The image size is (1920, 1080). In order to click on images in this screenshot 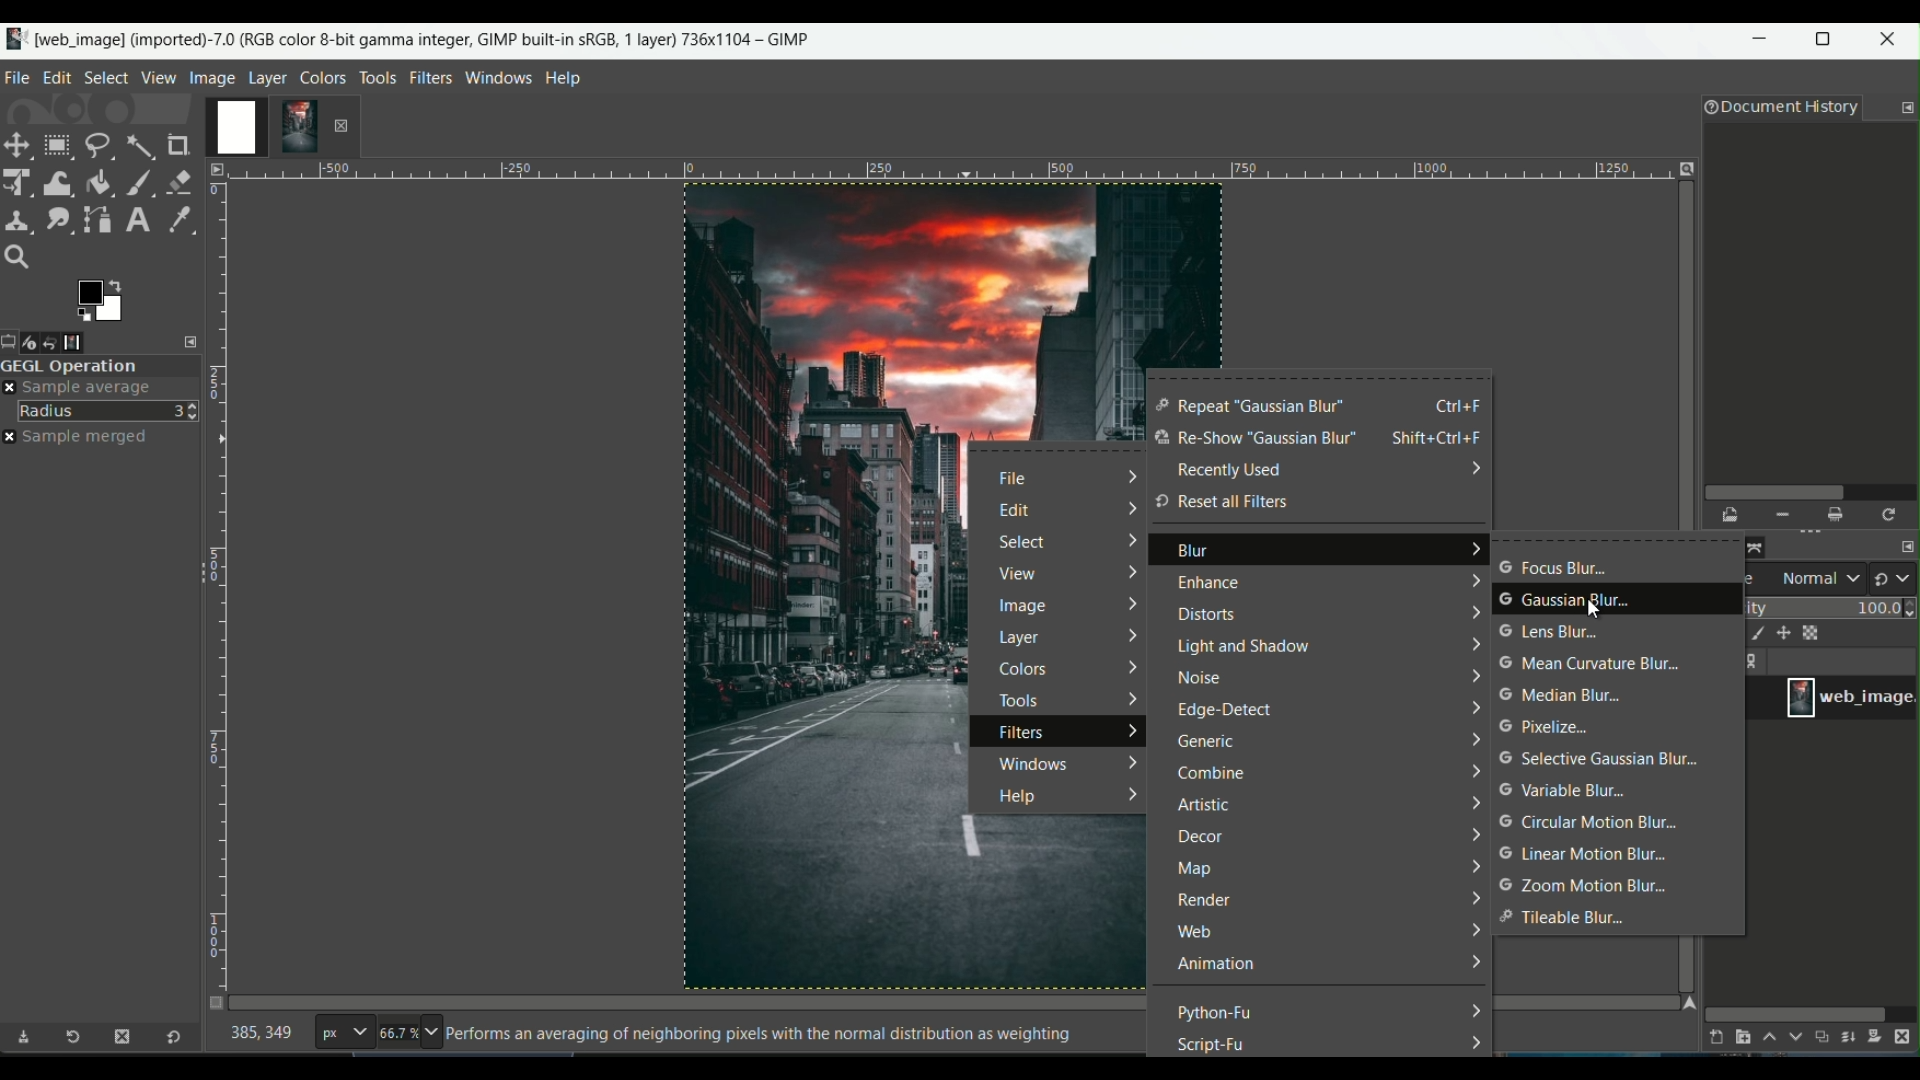, I will do `click(87, 342)`.